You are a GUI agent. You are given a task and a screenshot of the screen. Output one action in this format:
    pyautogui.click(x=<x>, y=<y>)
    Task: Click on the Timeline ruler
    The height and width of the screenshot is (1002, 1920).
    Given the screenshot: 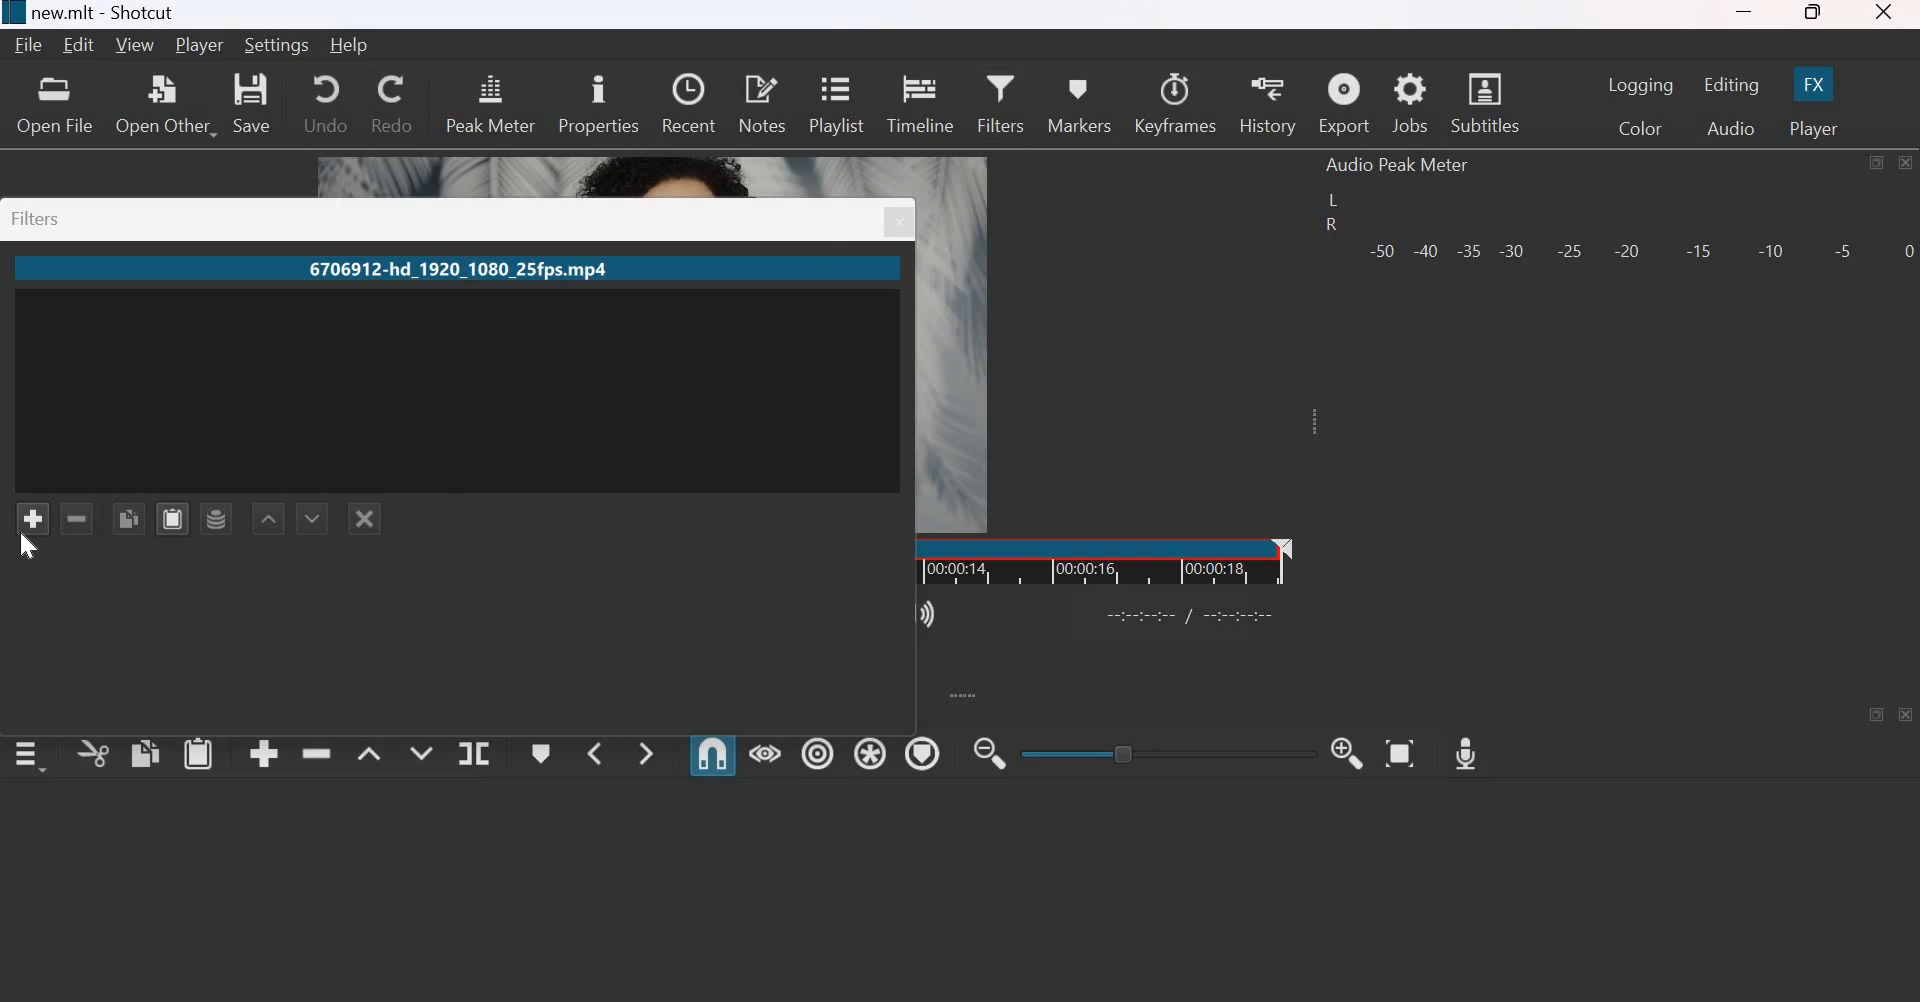 What is the action you would take?
    pyautogui.click(x=1105, y=561)
    